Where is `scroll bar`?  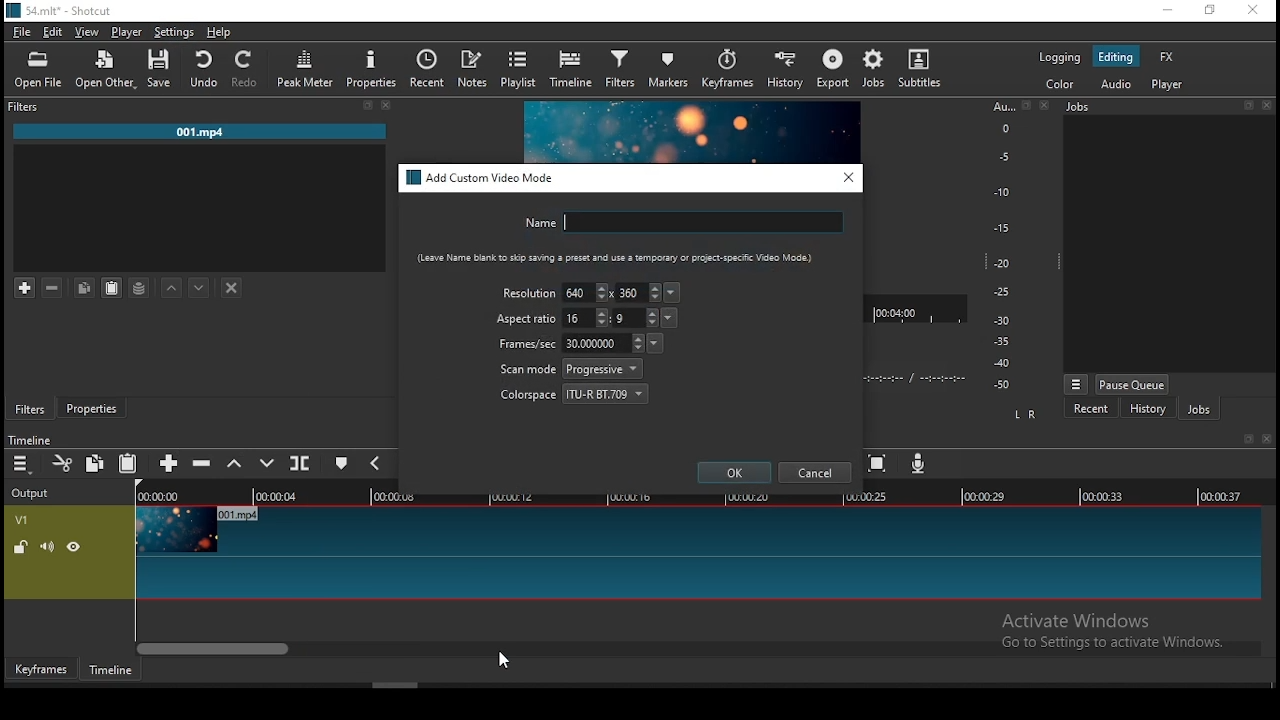
scroll bar is located at coordinates (699, 647).